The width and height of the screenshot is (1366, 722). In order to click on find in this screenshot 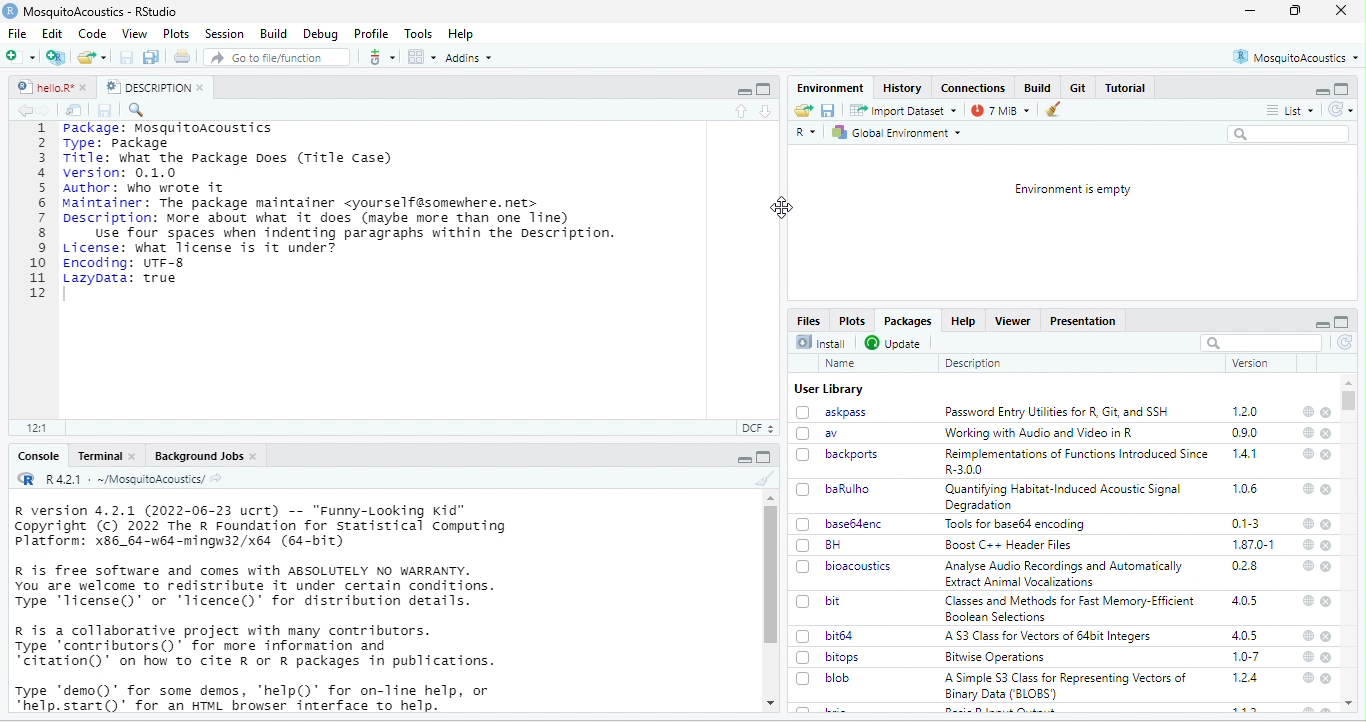, I will do `click(139, 110)`.